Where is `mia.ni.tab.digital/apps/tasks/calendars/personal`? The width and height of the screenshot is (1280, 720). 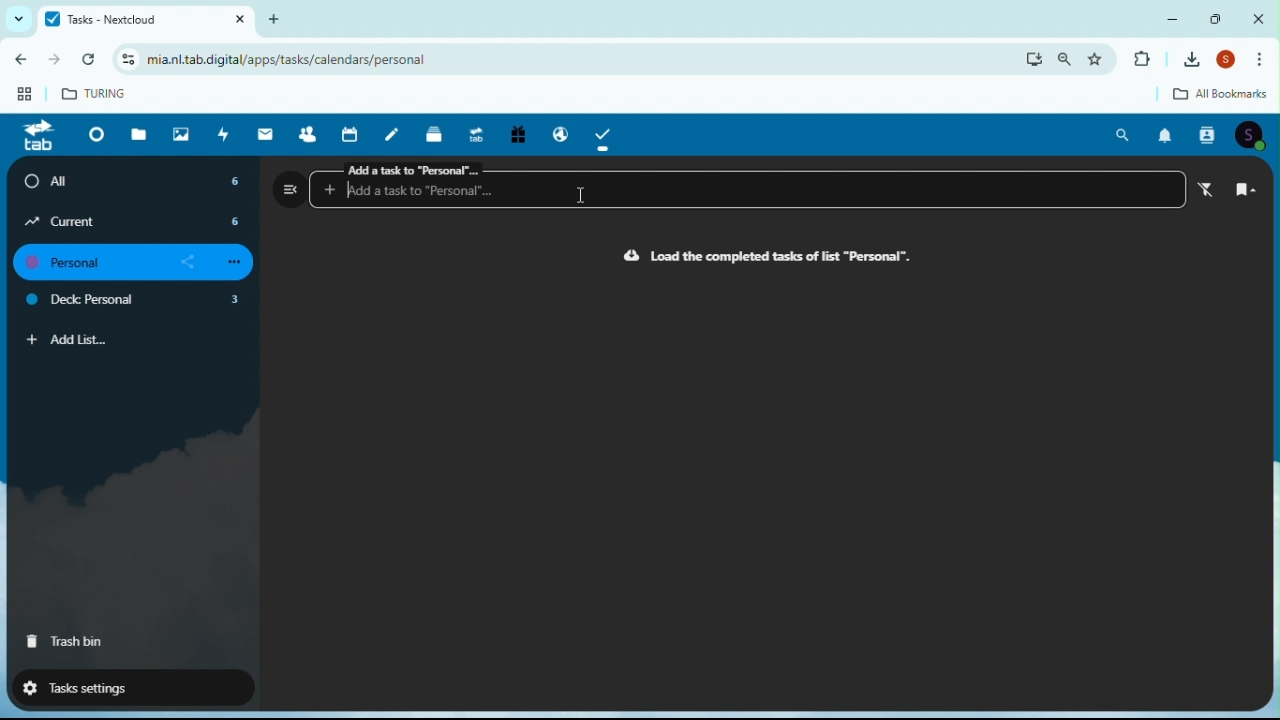
mia.ni.tab.digital/apps/tasks/calendars/personal is located at coordinates (282, 60).